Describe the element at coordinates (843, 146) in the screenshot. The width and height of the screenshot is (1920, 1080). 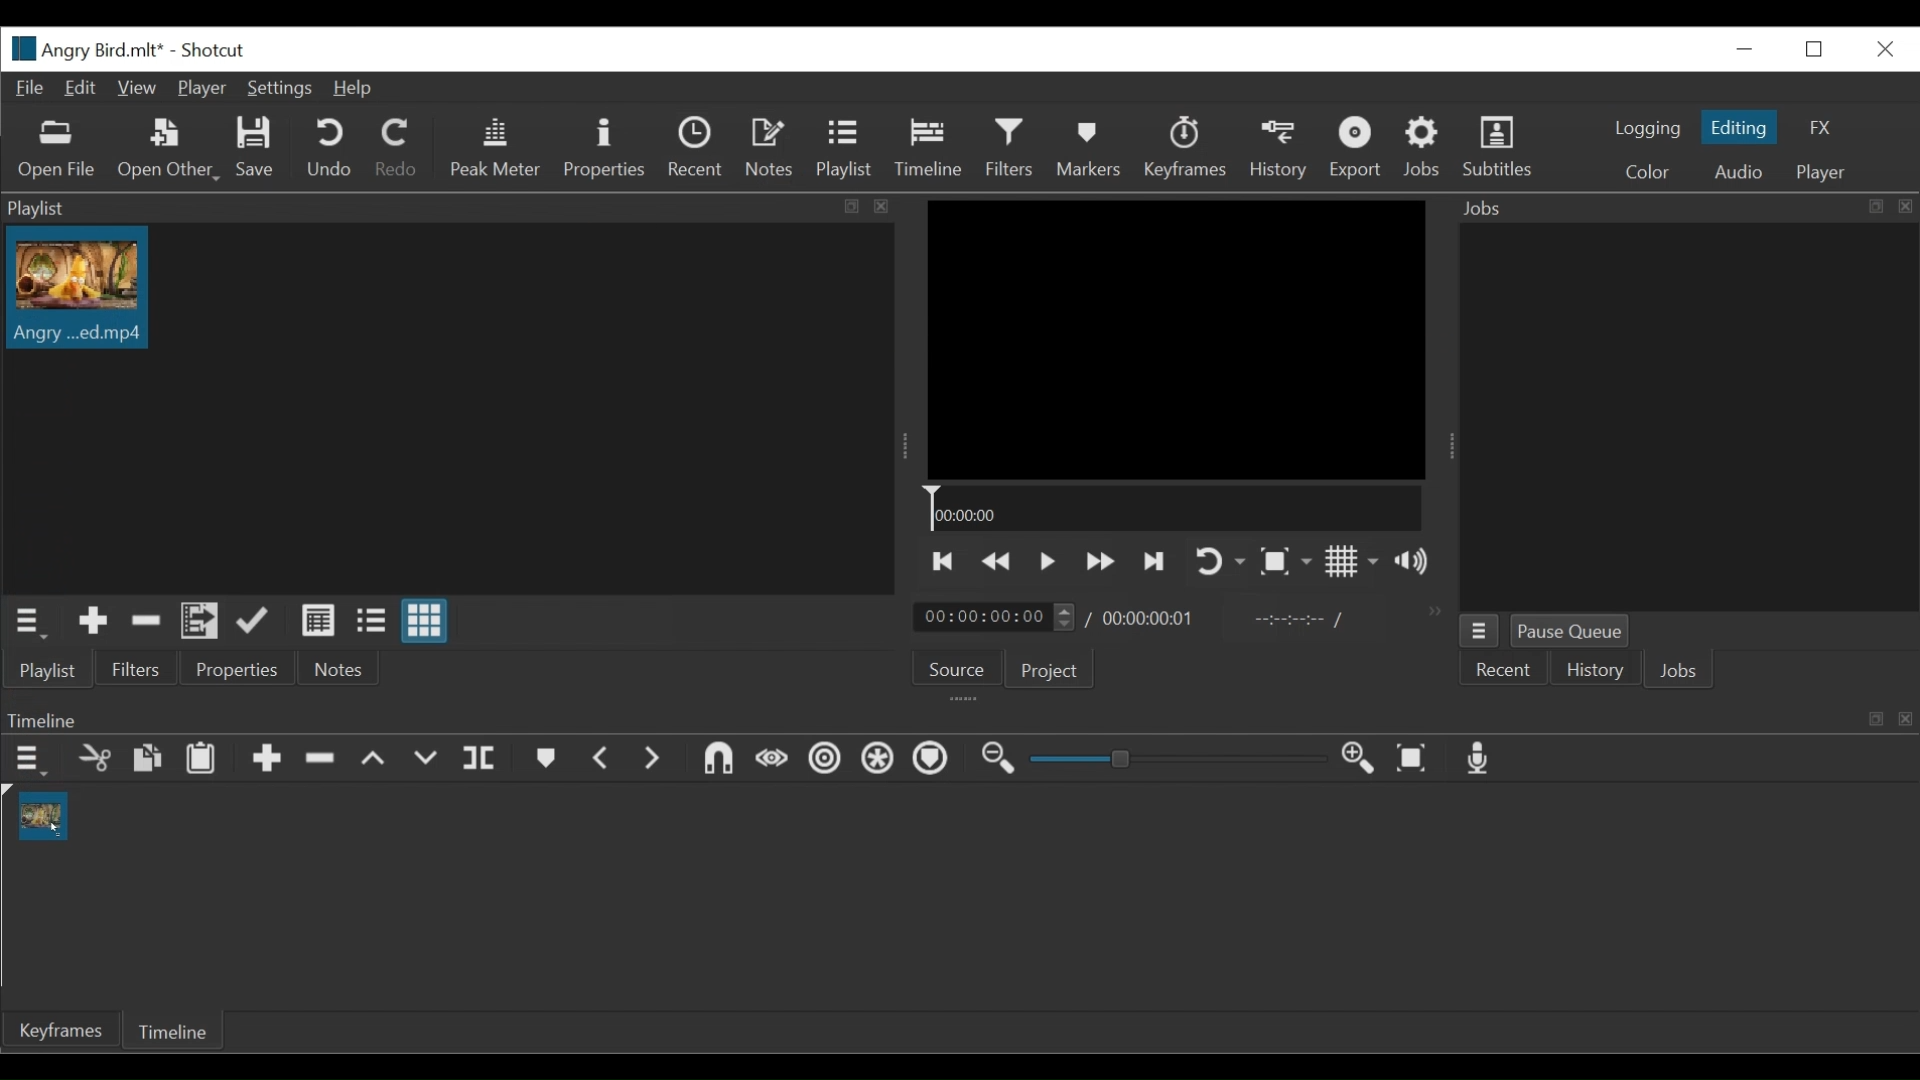
I see `Playlist` at that location.